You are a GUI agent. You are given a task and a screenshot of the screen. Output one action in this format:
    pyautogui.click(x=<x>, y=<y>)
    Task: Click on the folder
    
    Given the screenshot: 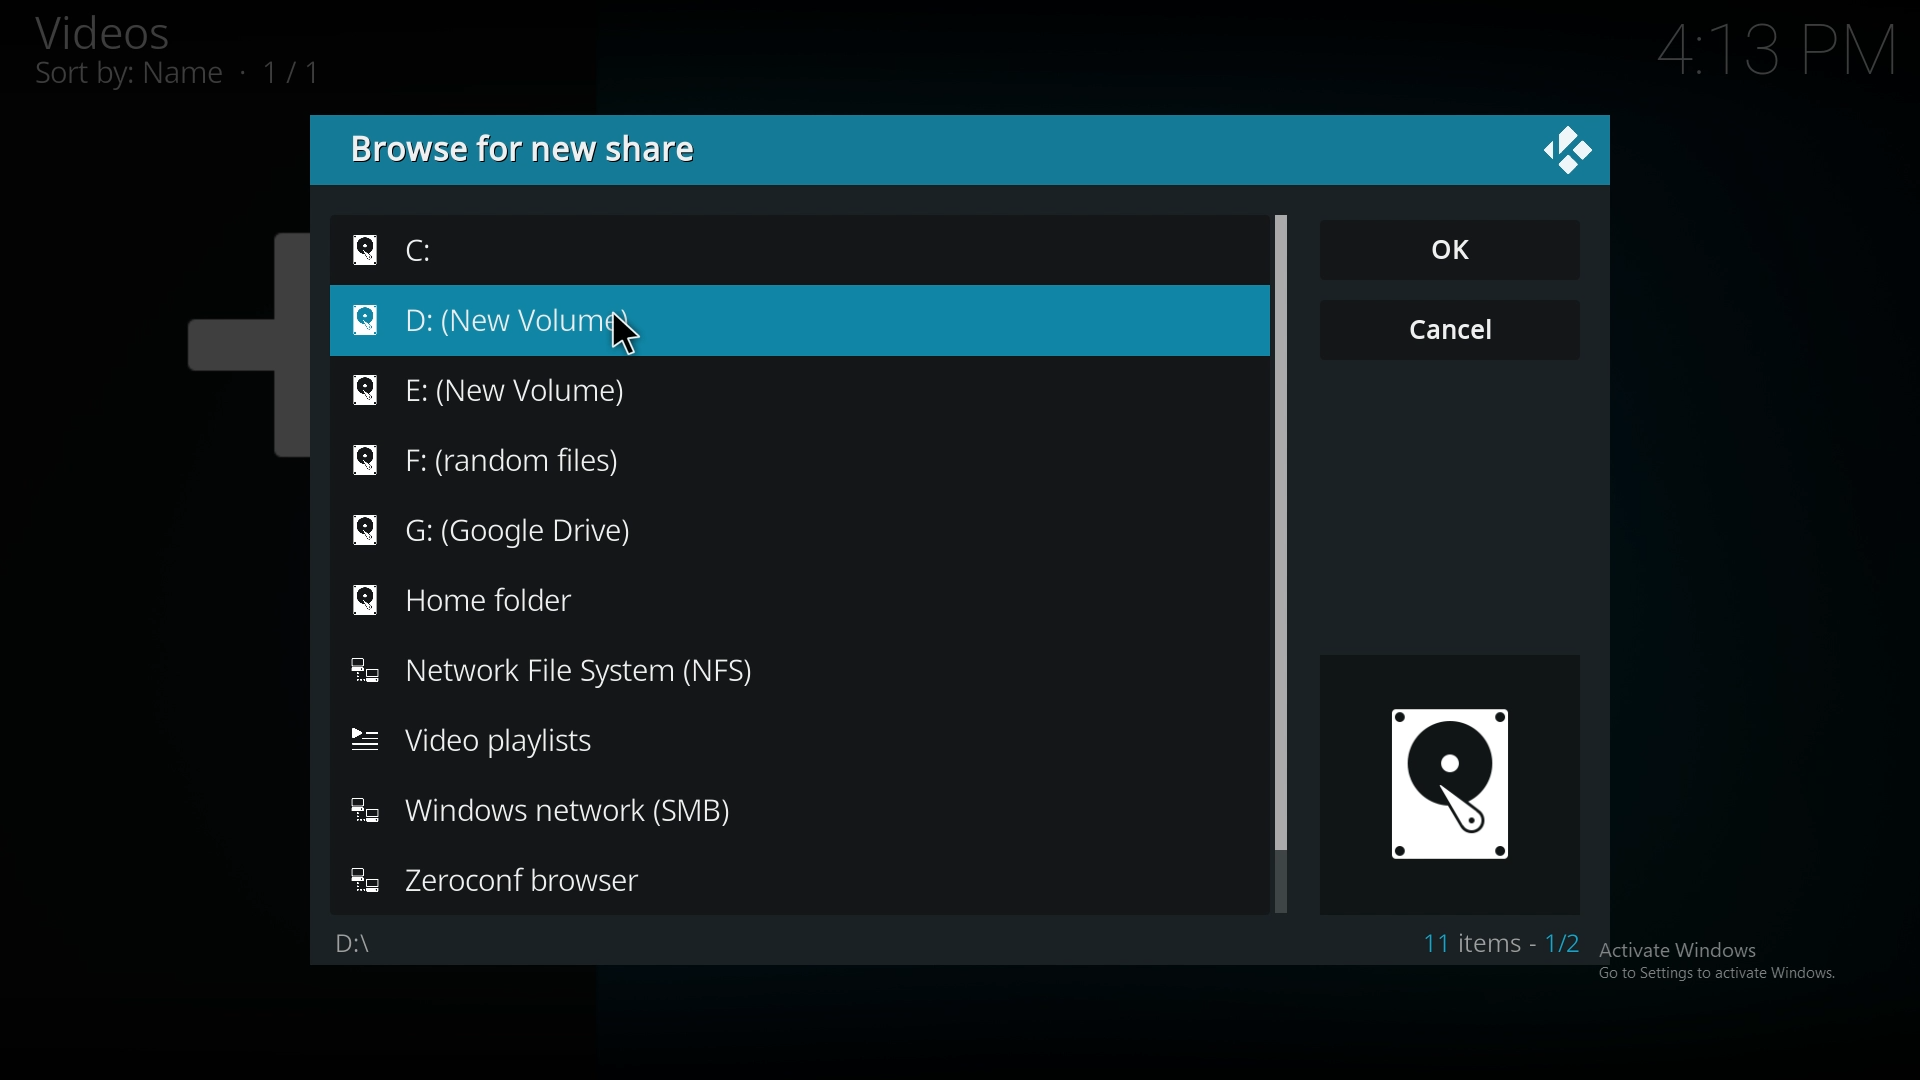 What is the action you would take?
    pyautogui.click(x=502, y=881)
    